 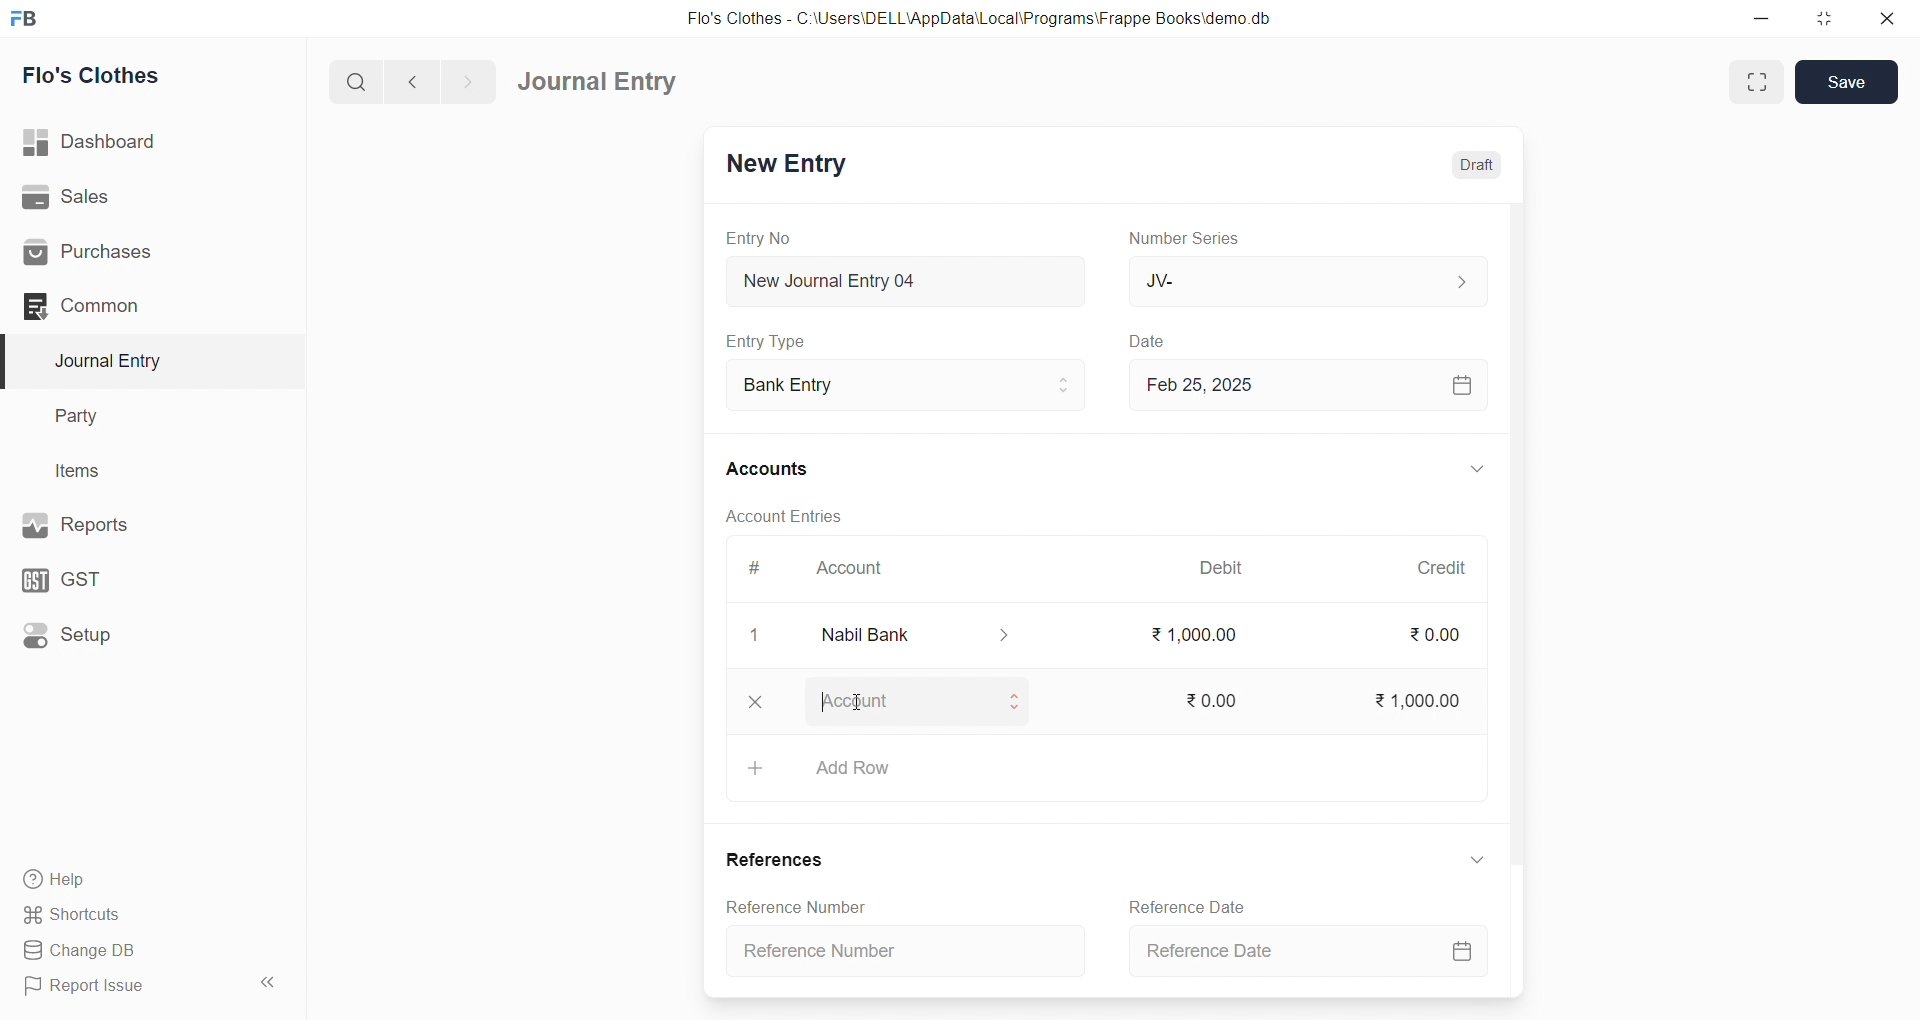 I want to click on Scroll bar, so click(x=1513, y=599).